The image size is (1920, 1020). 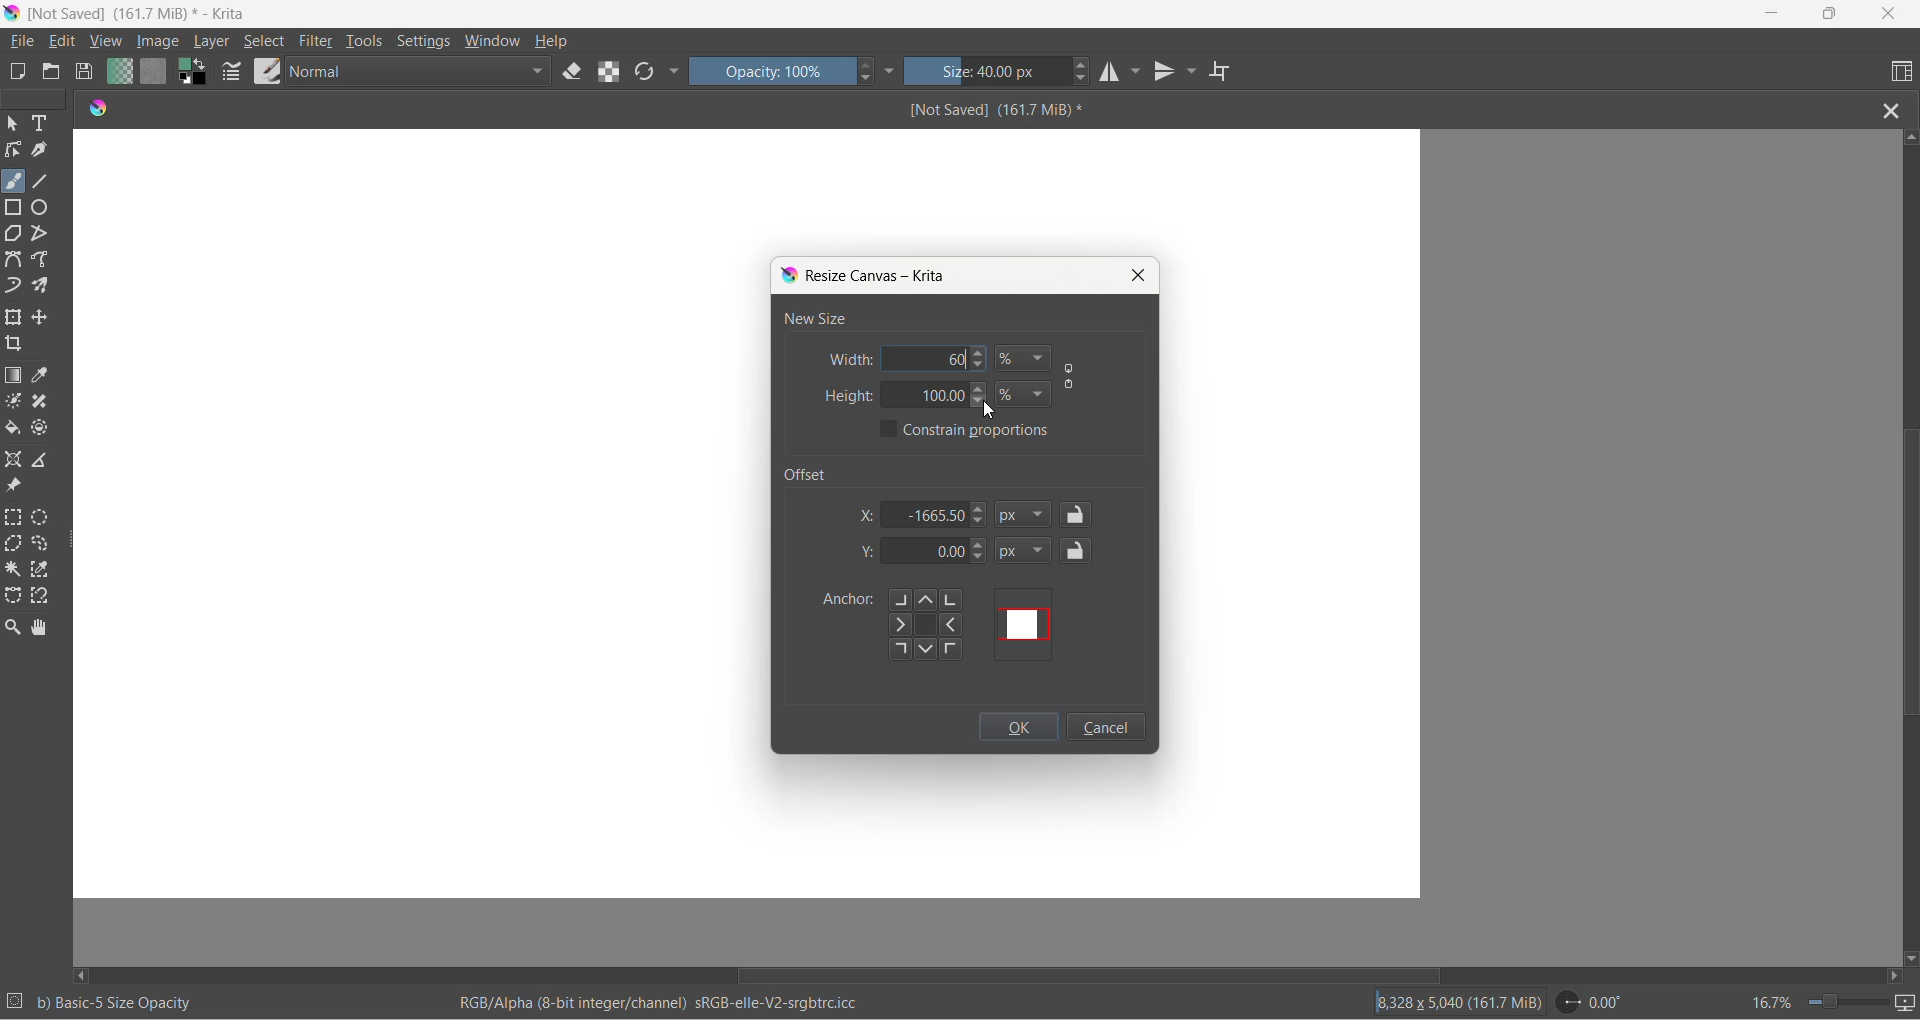 I want to click on vertical mirror tool, so click(x=1166, y=74).